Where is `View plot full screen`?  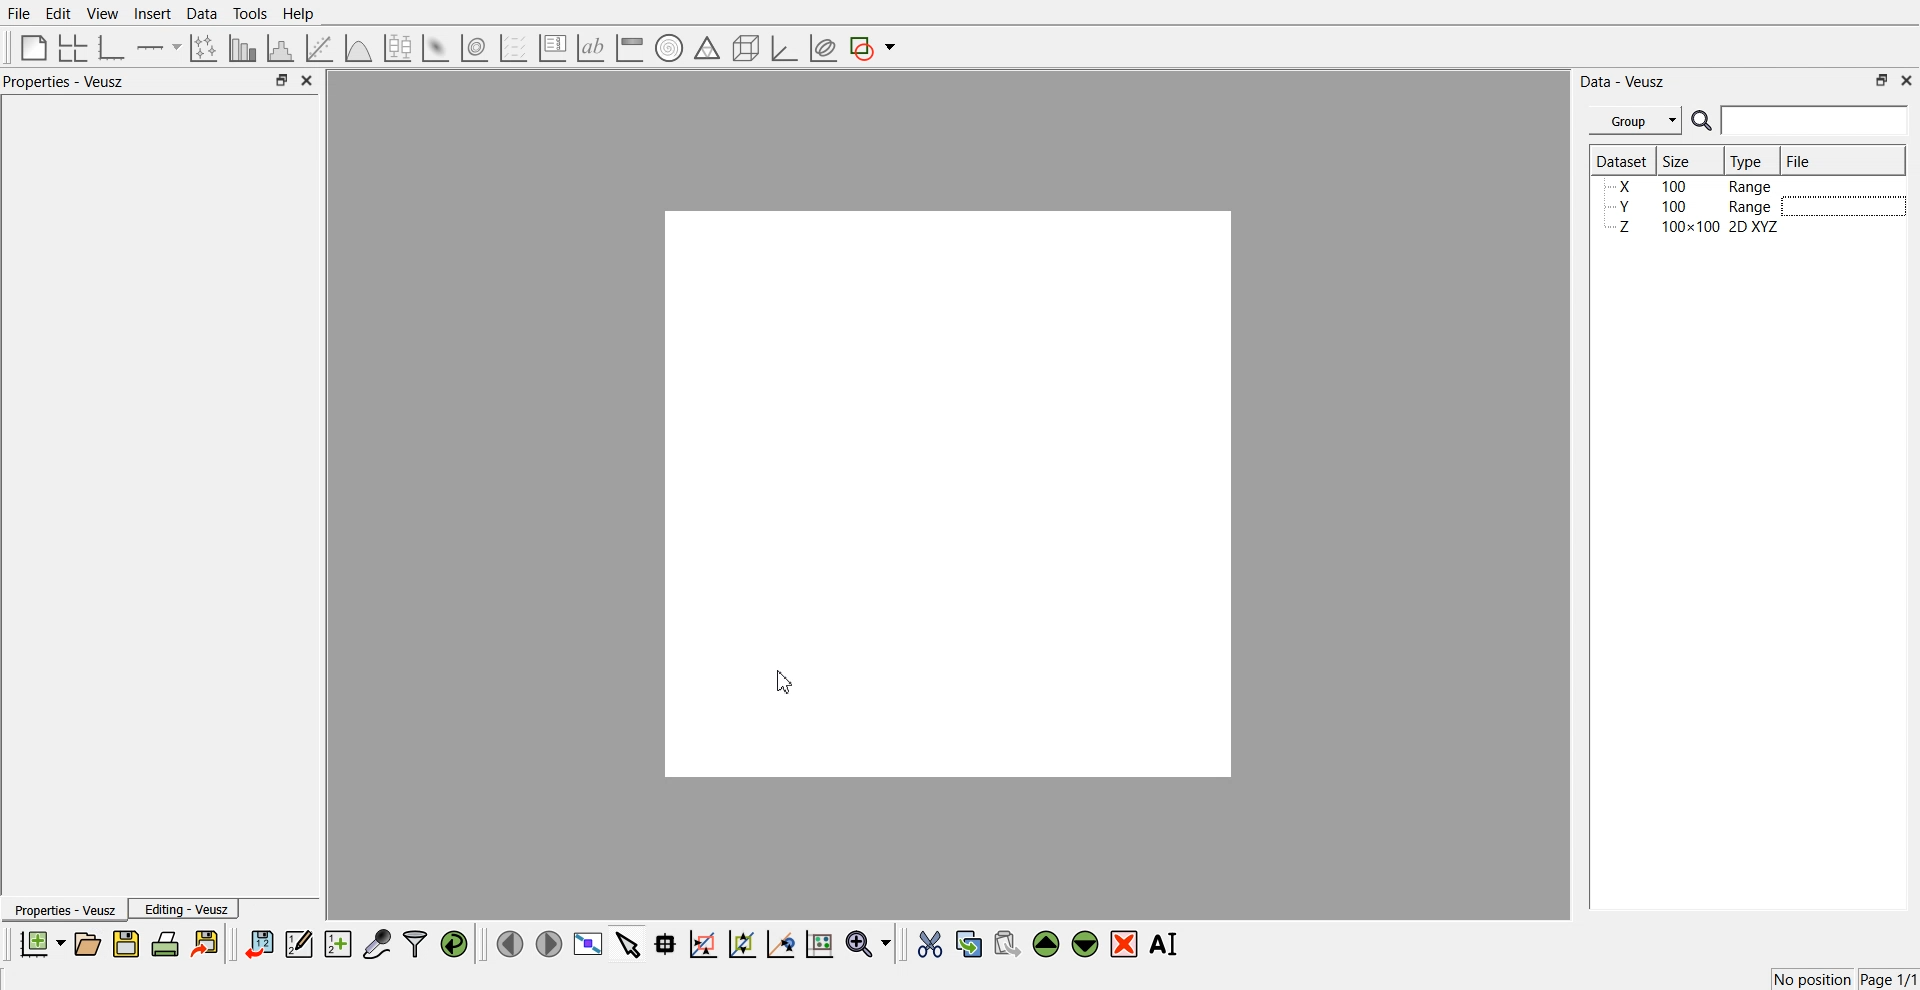
View plot full screen is located at coordinates (589, 943).